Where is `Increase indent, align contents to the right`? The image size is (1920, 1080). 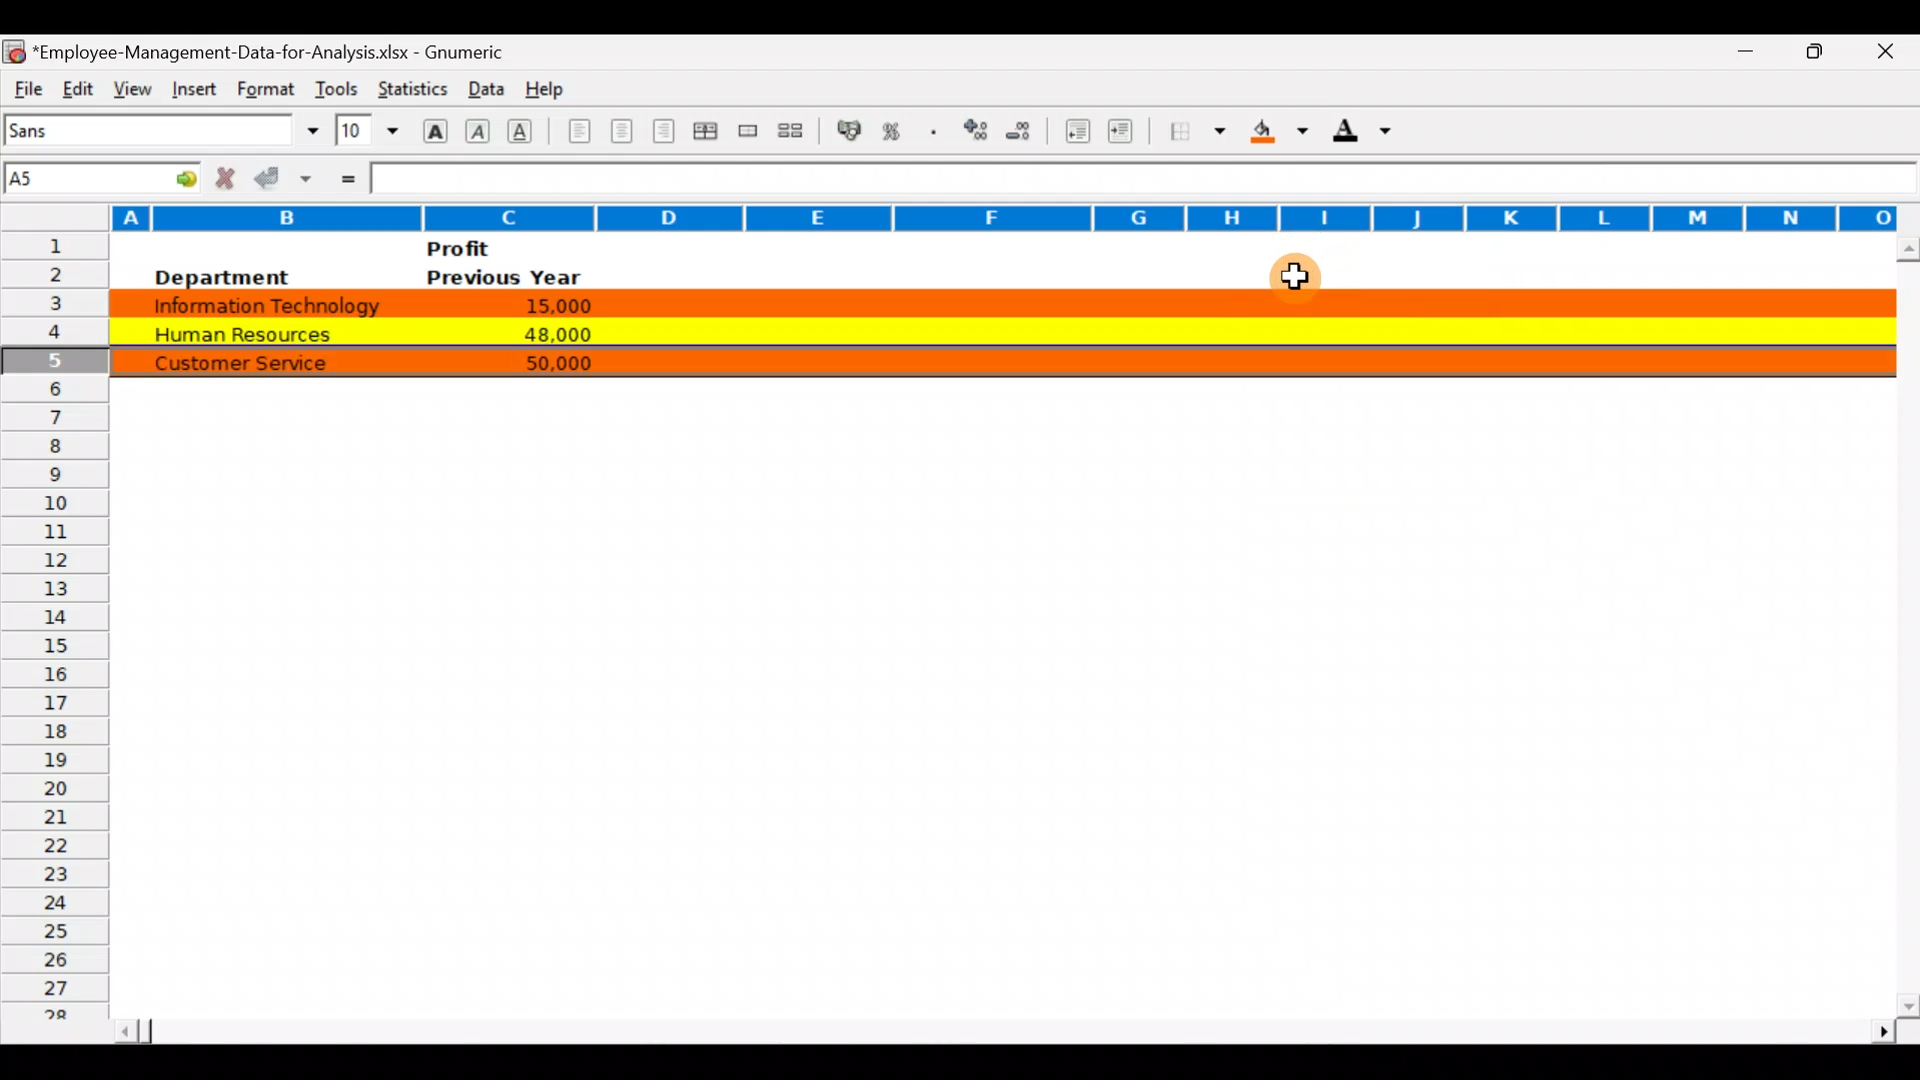 Increase indent, align contents to the right is located at coordinates (1124, 133).